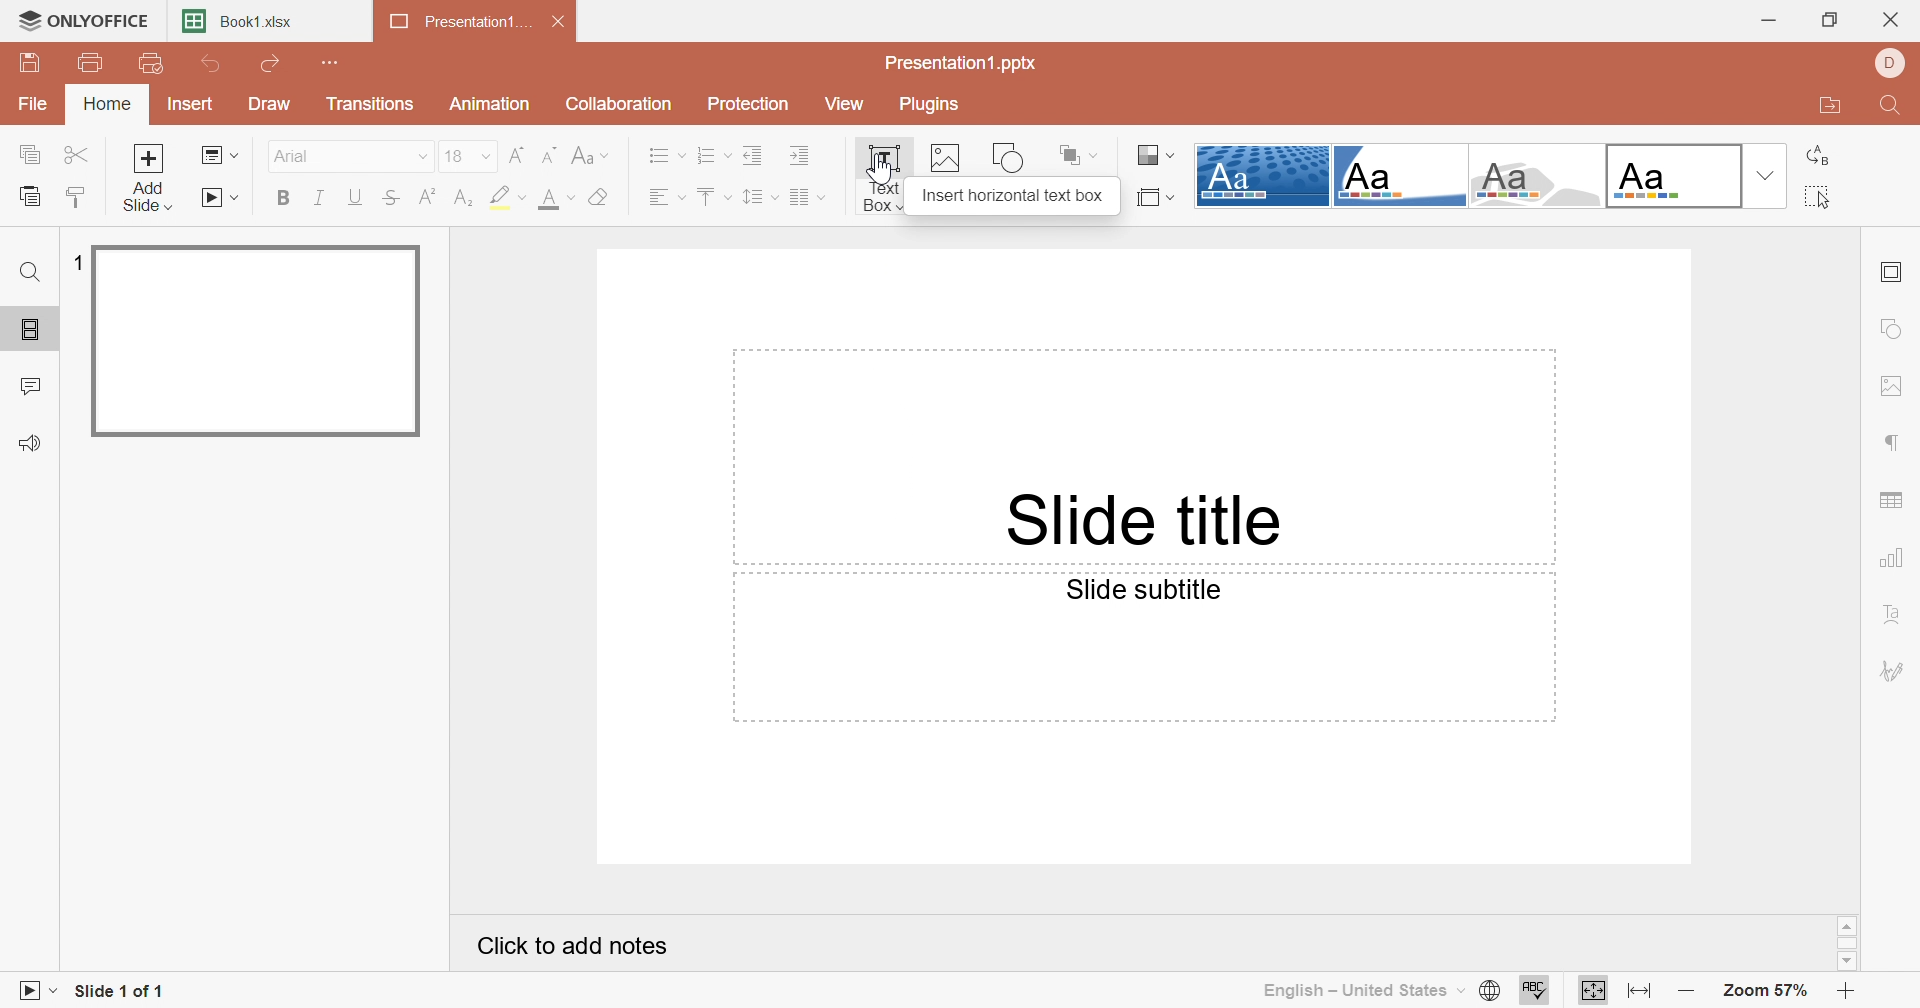 The height and width of the screenshot is (1008, 1920). Describe the element at coordinates (1363, 994) in the screenshot. I see `English - United States` at that location.